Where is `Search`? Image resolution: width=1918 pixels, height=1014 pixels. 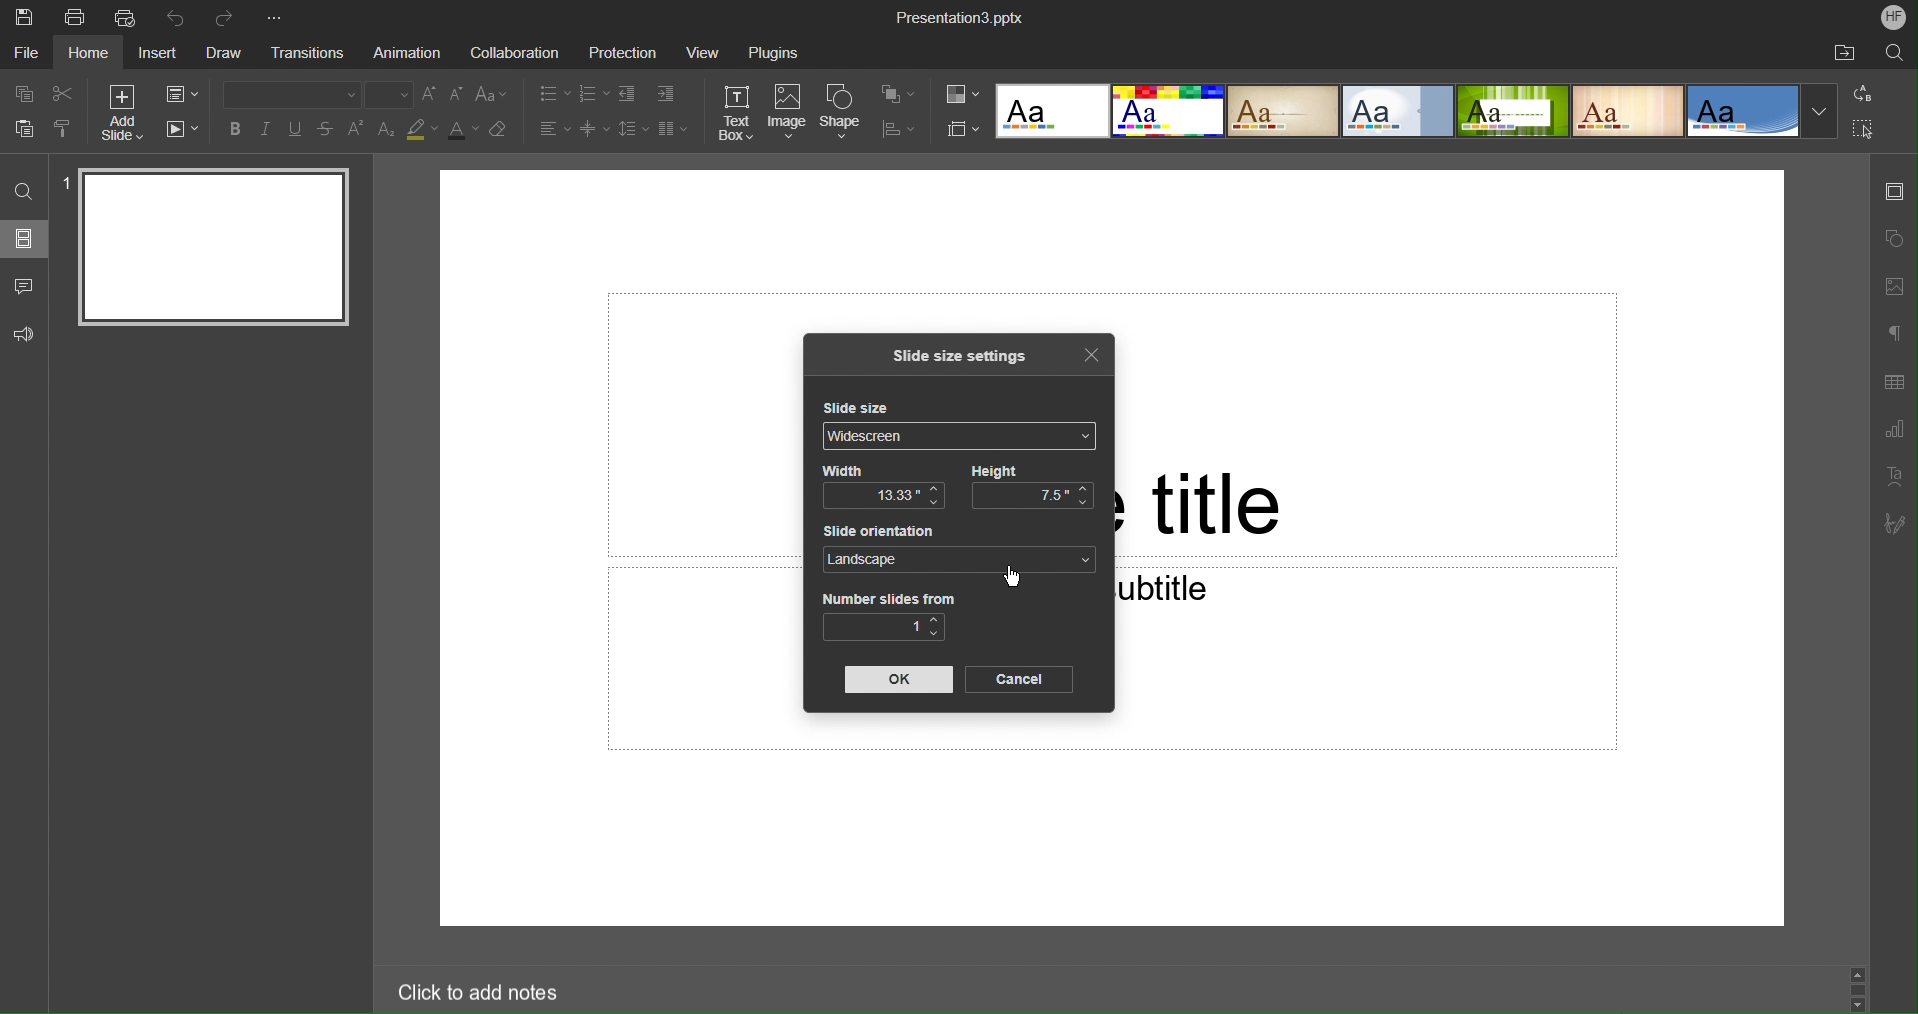
Search is located at coordinates (1893, 55).